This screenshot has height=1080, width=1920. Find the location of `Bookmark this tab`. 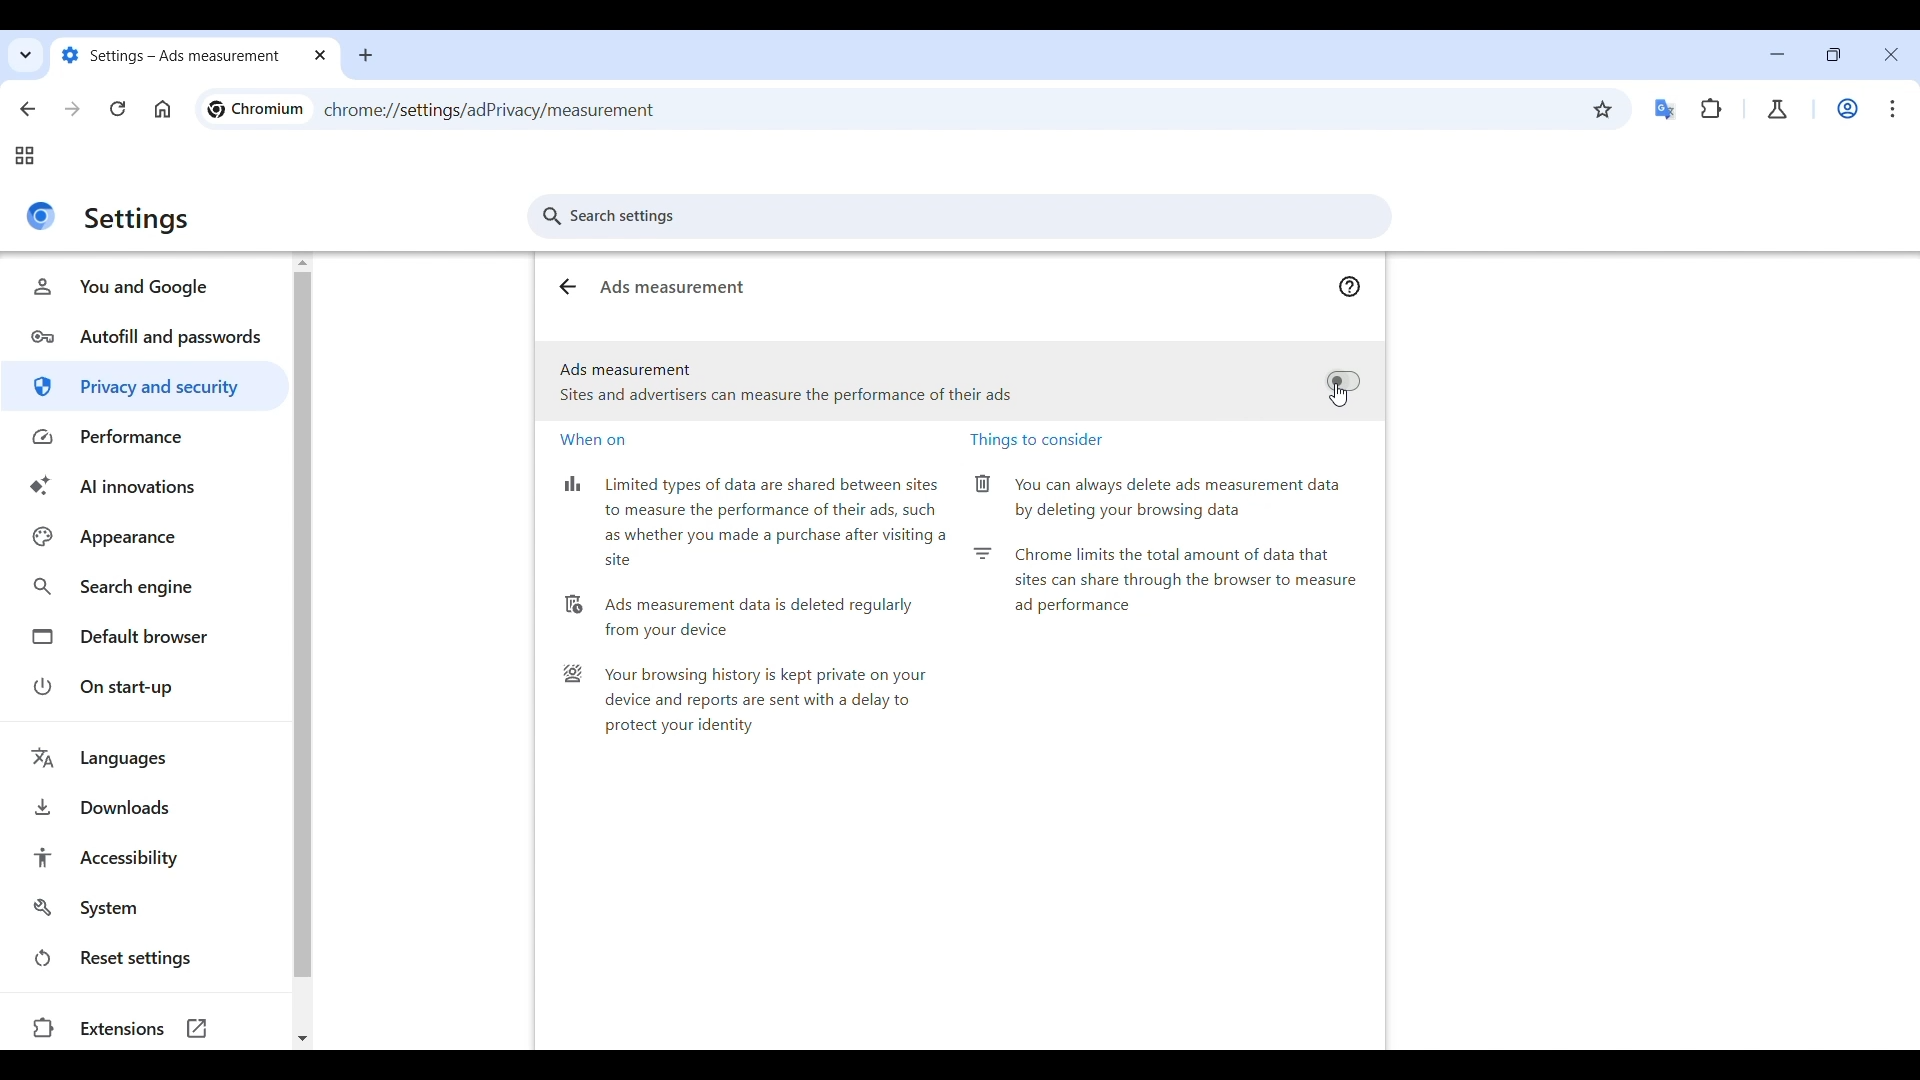

Bookmark this tab is located at coordinates (1604, 109).